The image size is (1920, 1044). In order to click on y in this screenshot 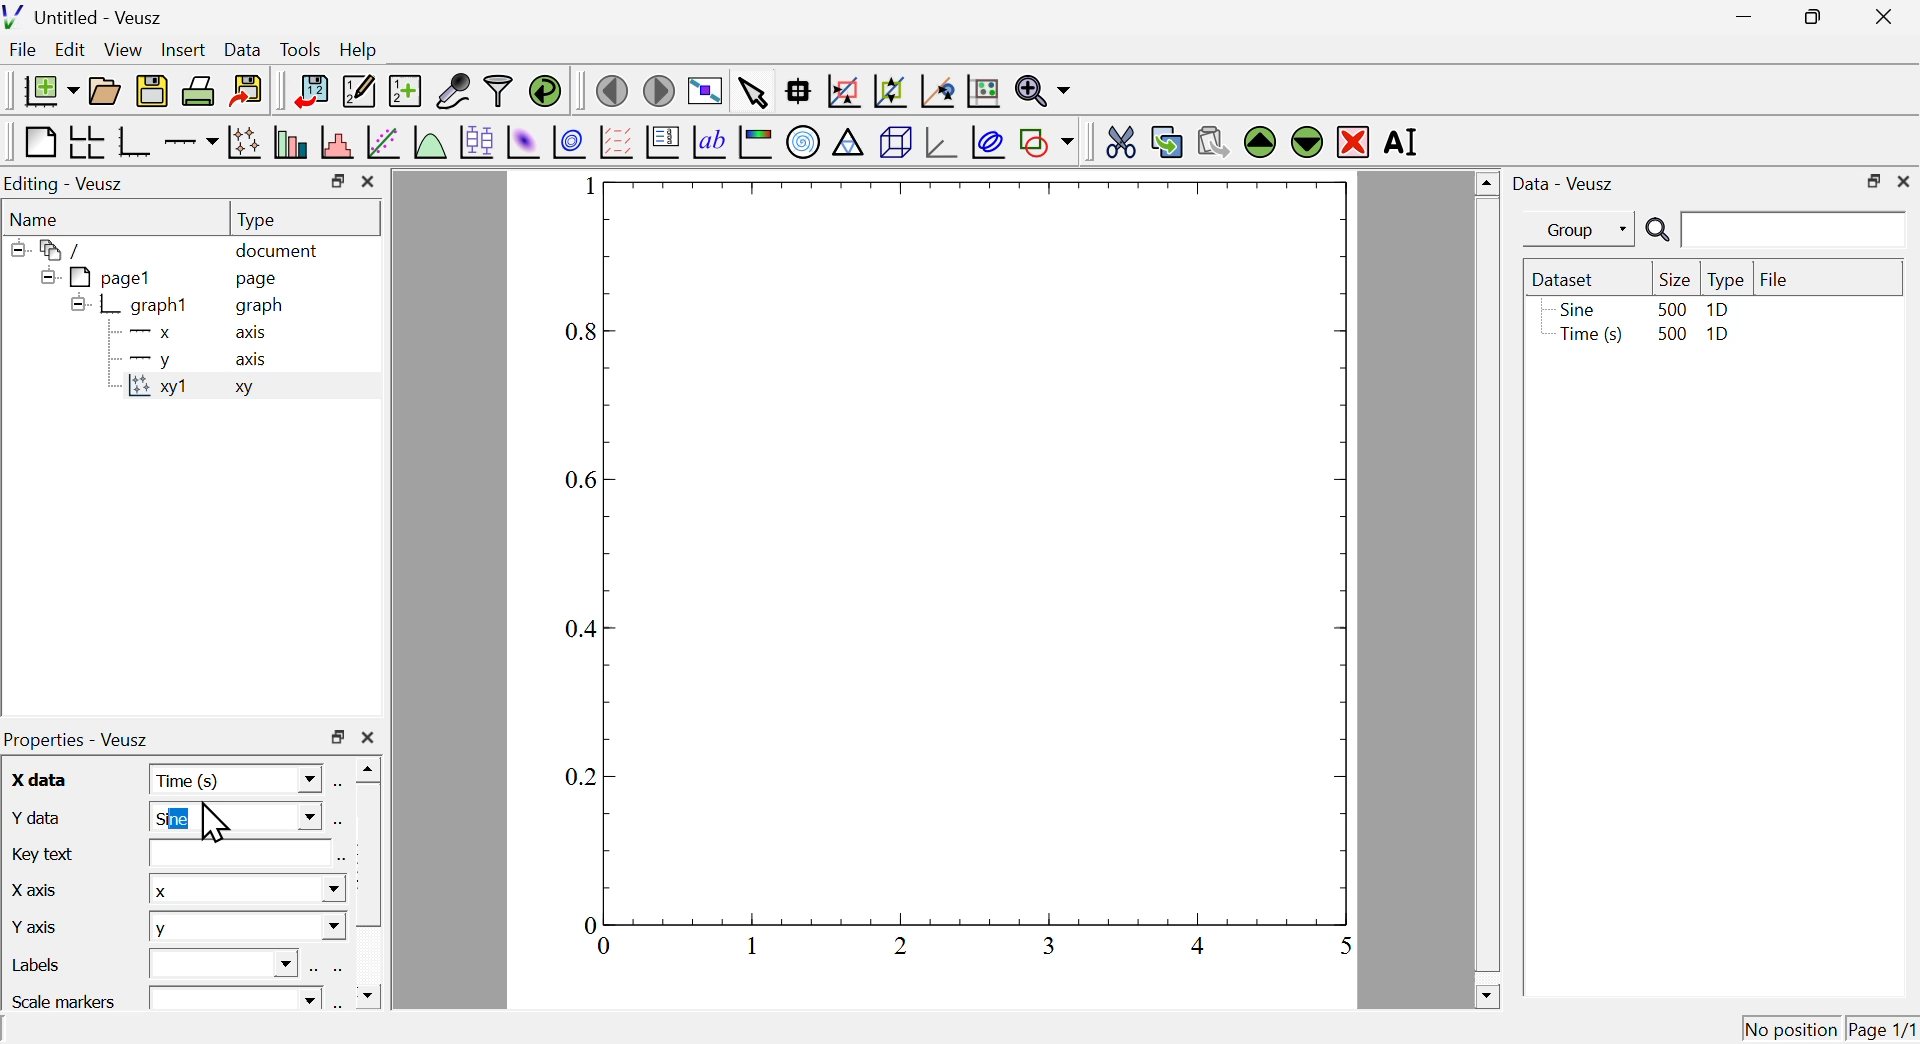, I will do `click(146, 361)`.